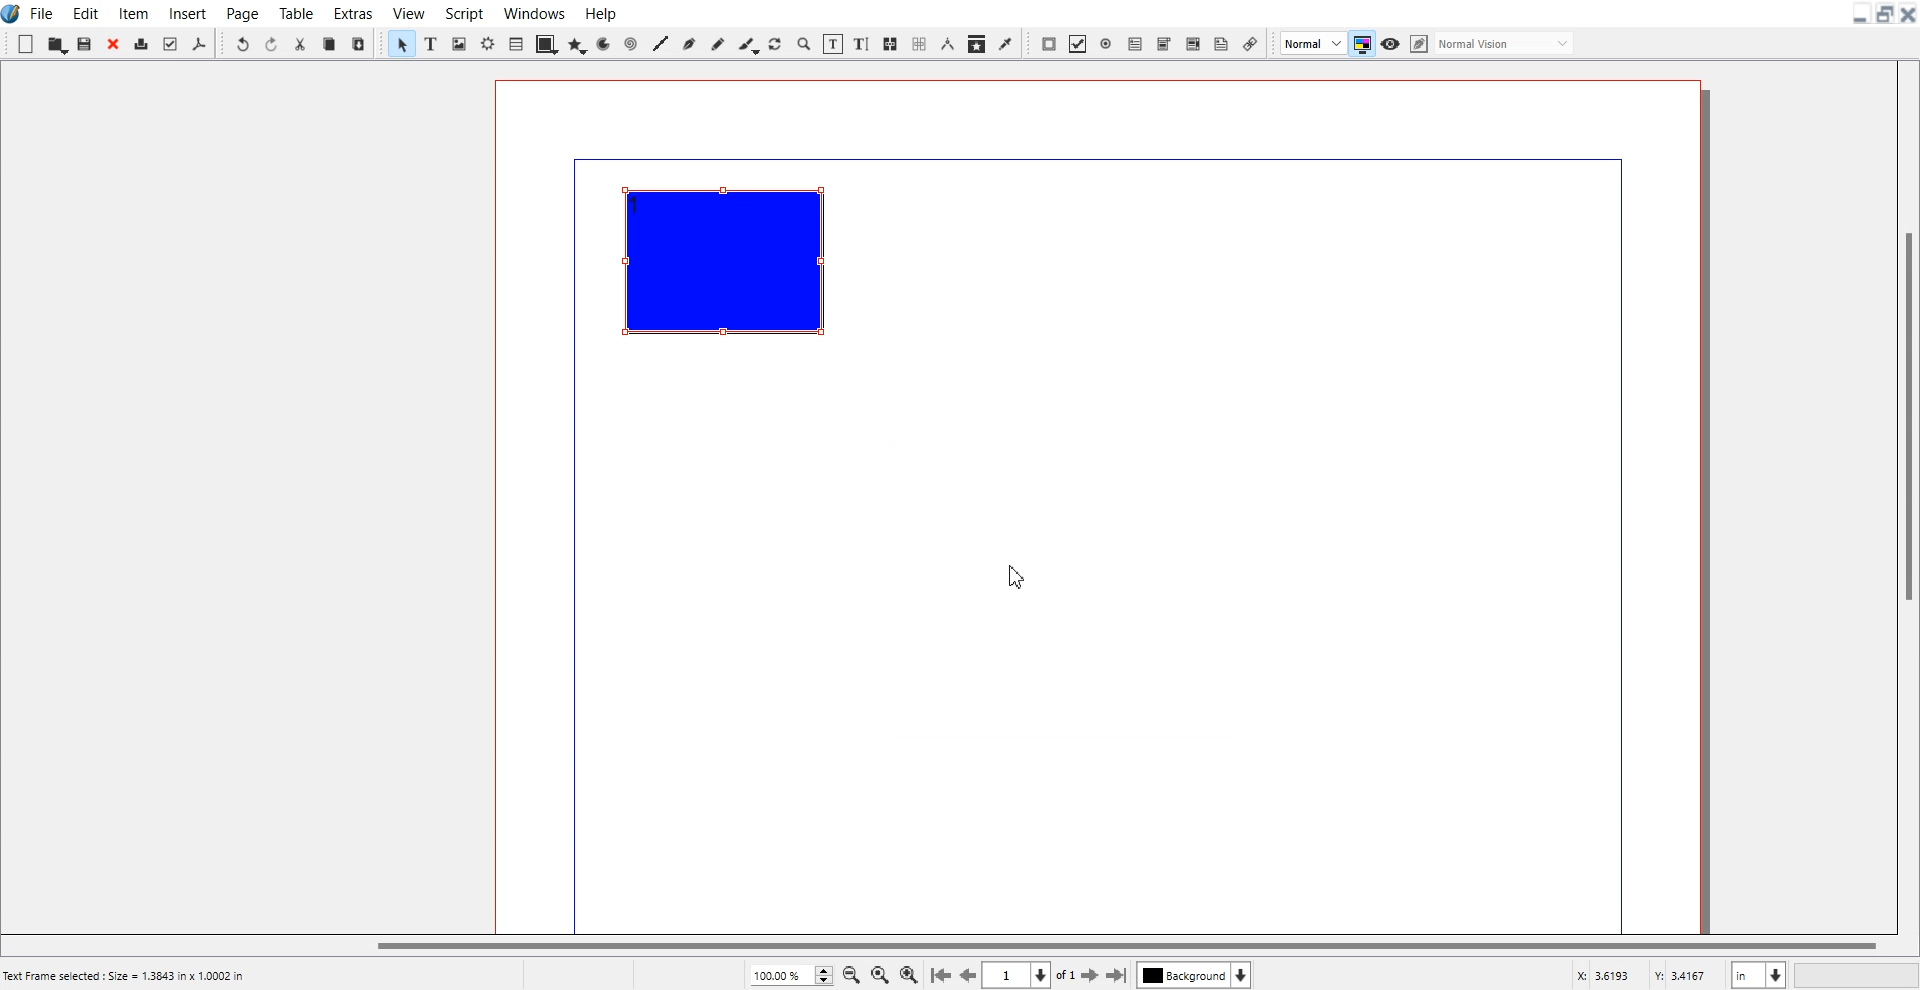 The width and height of the screenshot is (1920, 990). What do you see at coordinates (431, 44) in the screenshot?
I see `Text Frame` at bounding box center [431, 44].